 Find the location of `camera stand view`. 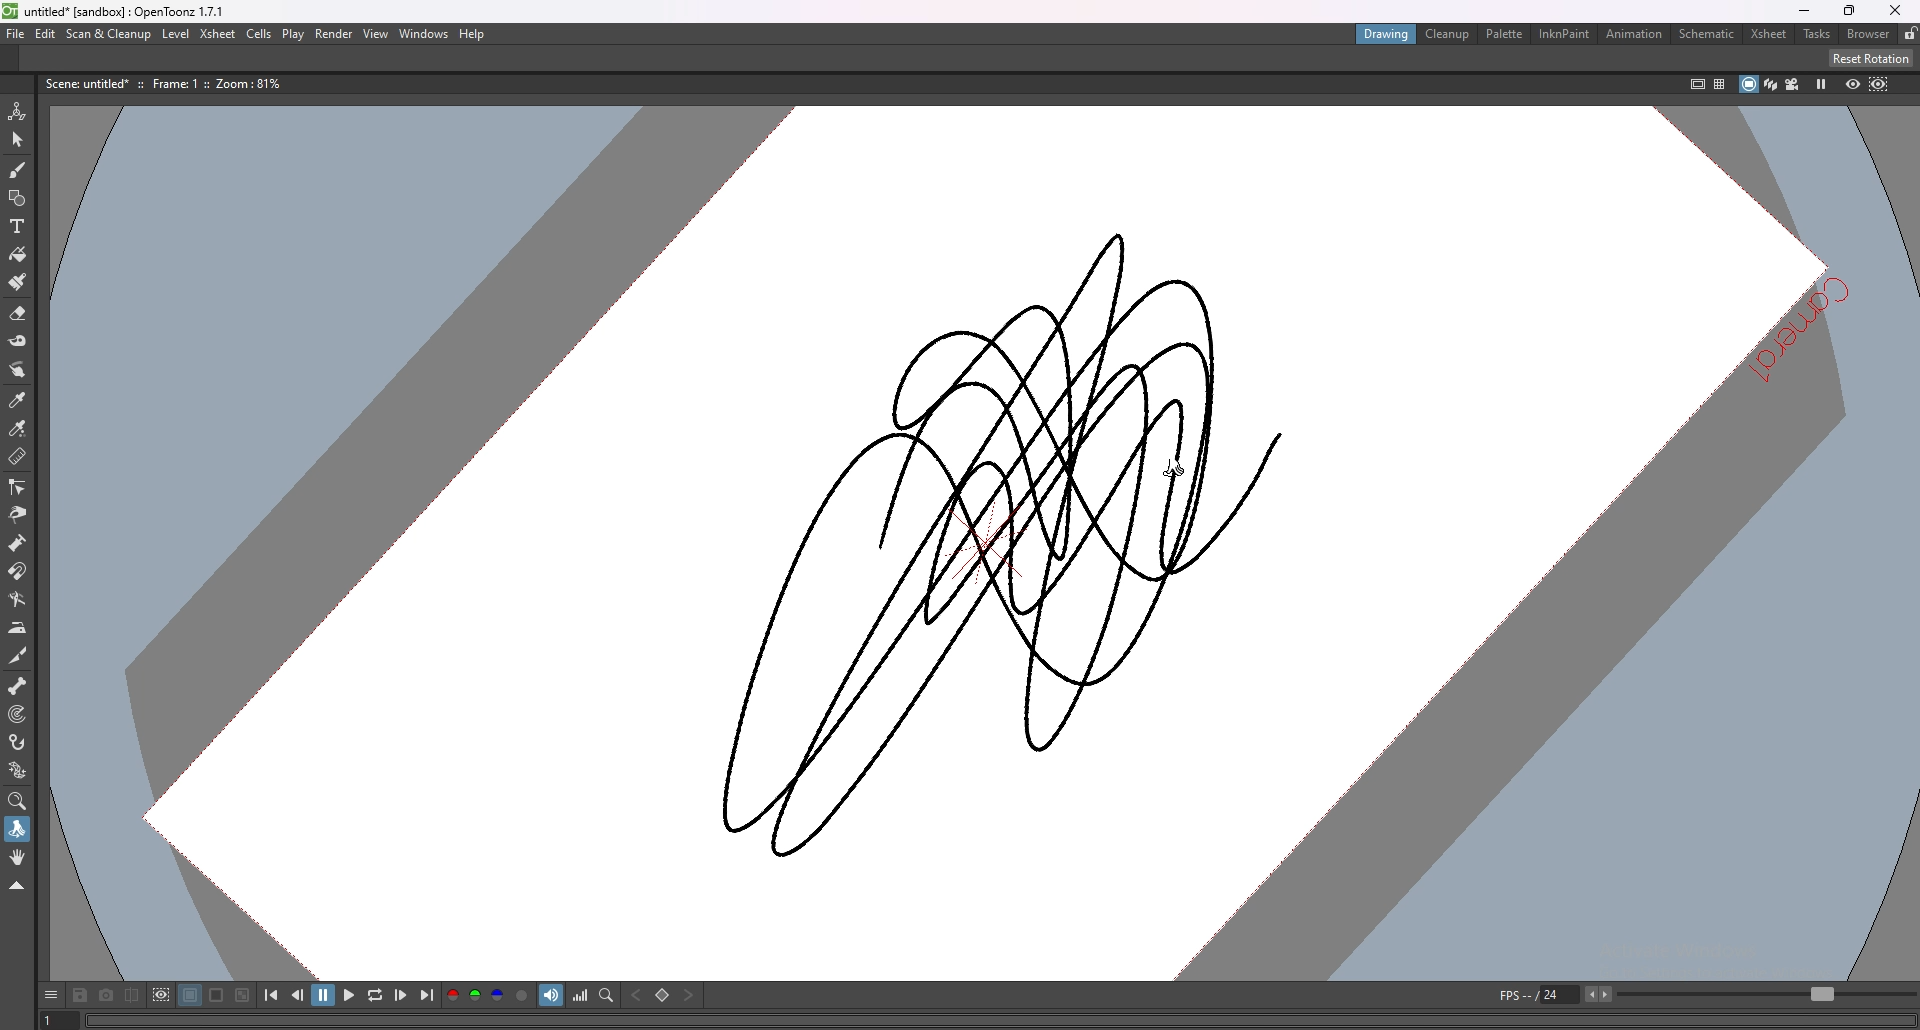

camera stand view is located at coordinates (1747, 84).